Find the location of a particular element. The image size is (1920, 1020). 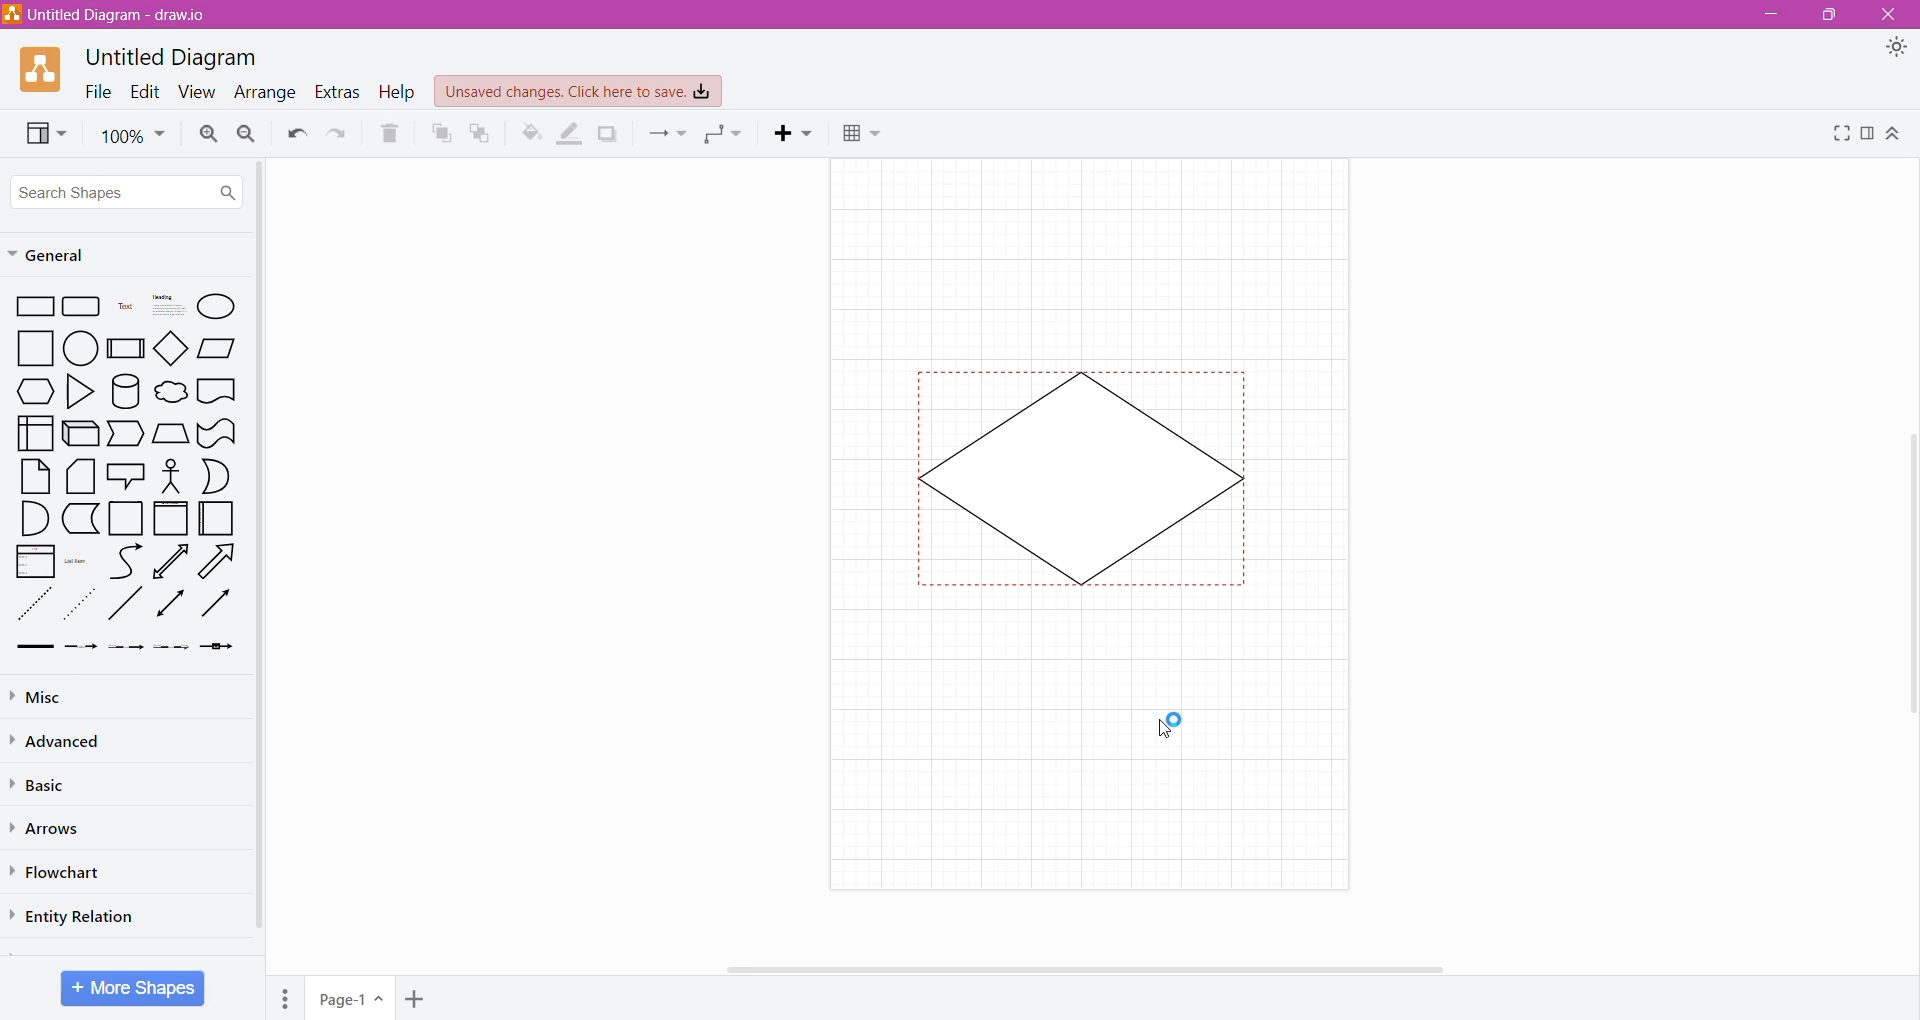

Unsaved Changes. Click here to save is located at coordinates (578, 91).